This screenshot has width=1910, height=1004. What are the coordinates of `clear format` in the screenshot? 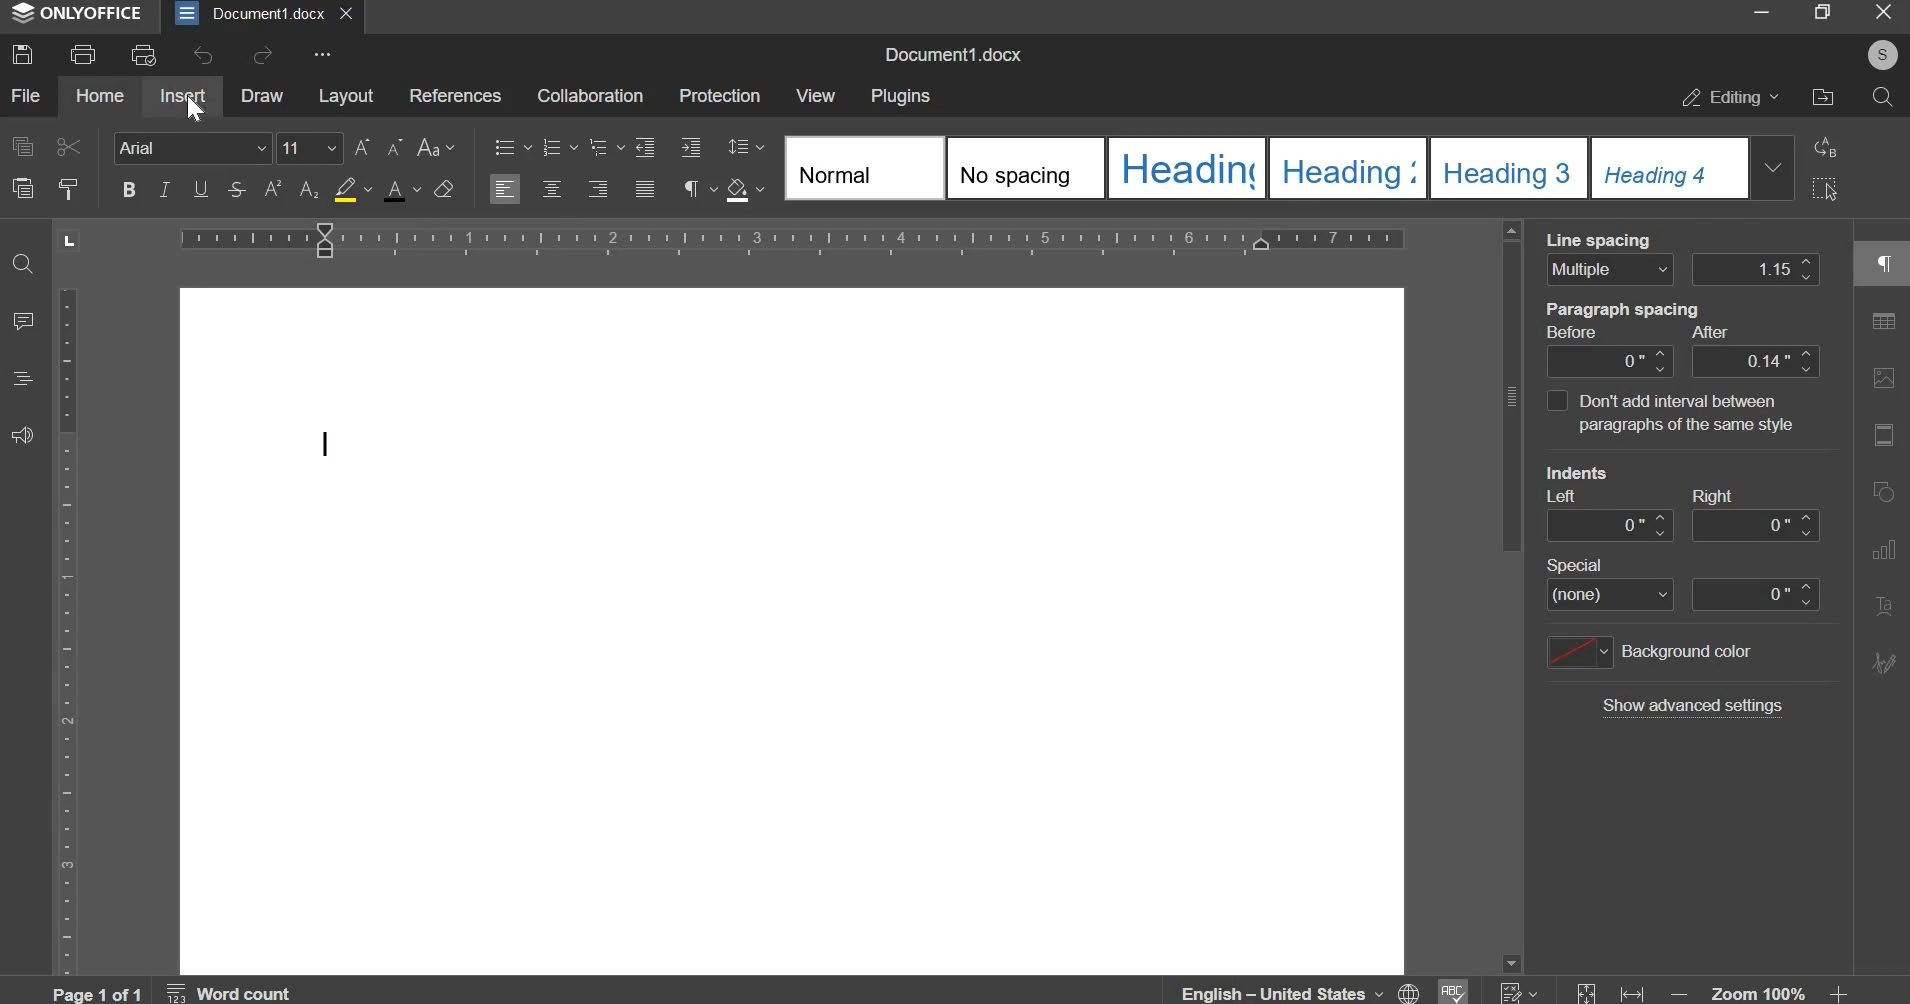 It's located at (443, 191).